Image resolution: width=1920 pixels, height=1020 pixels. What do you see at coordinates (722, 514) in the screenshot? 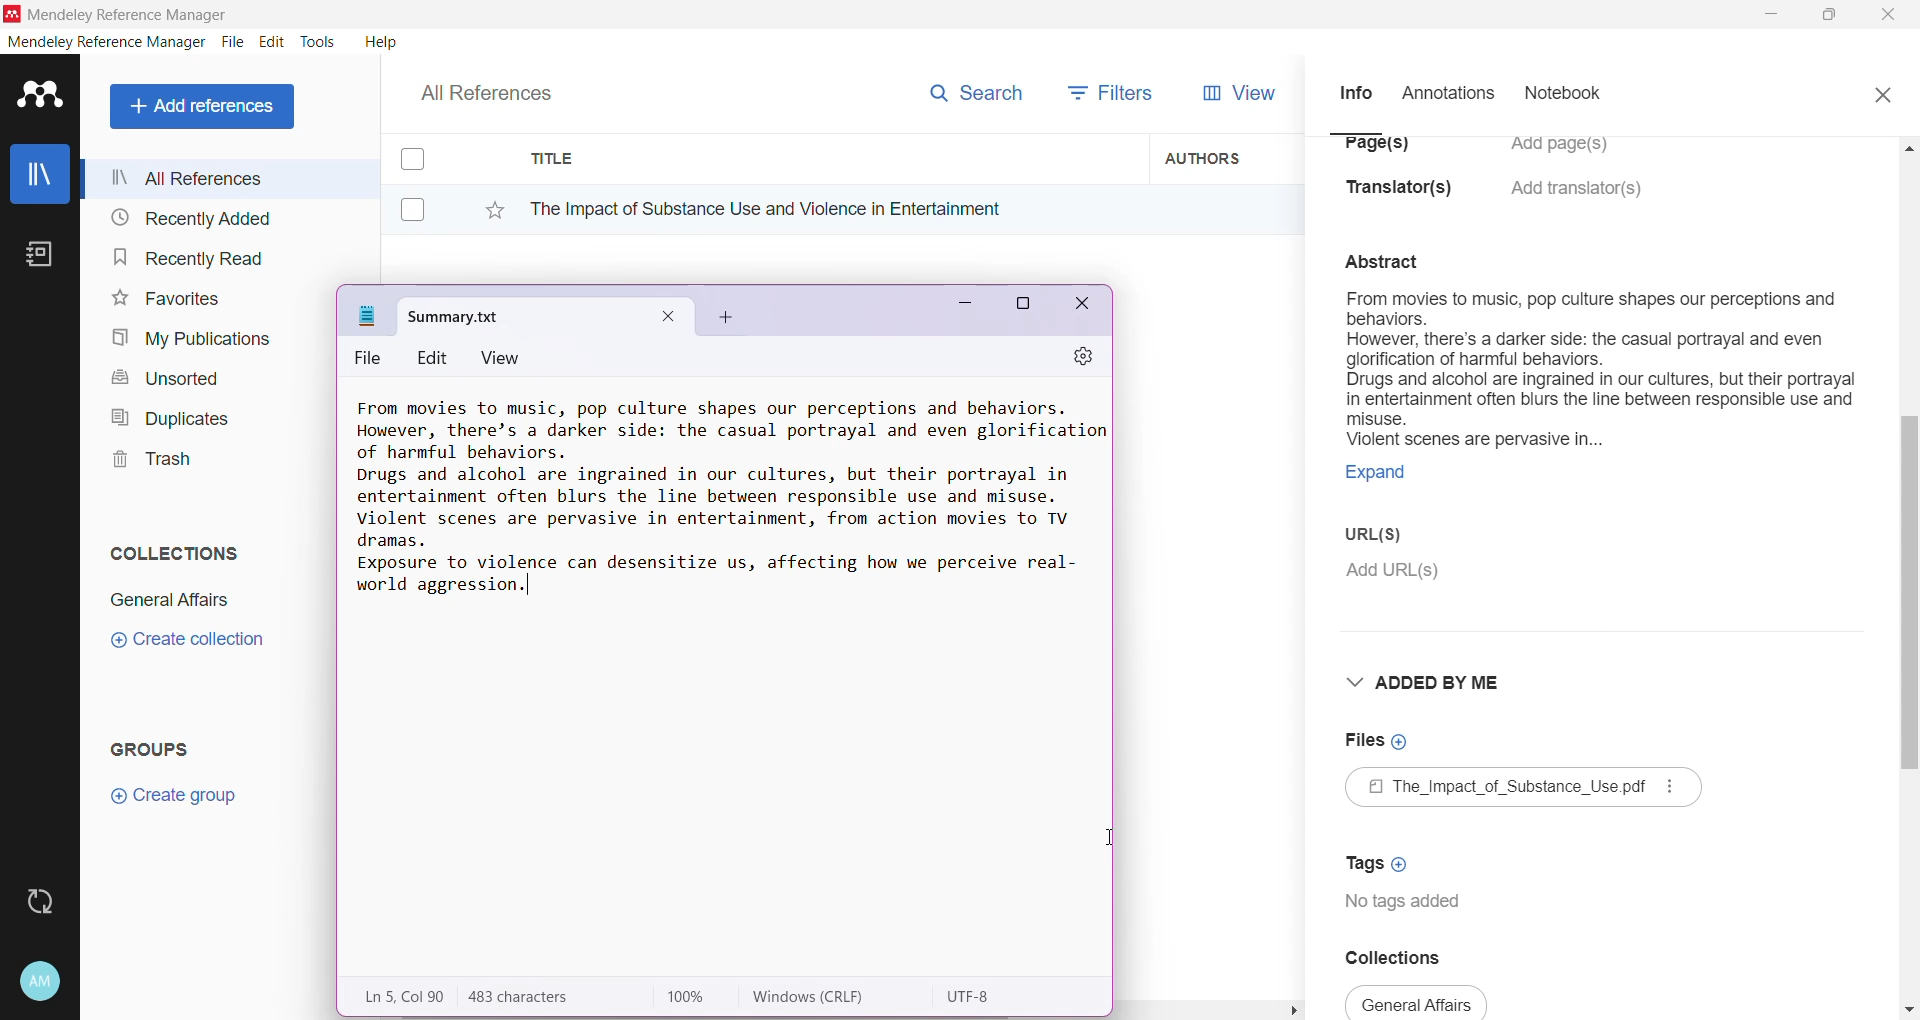
I see `Document Summary copied and pasted to a notepad on System ` at bounding box center [722, 514].